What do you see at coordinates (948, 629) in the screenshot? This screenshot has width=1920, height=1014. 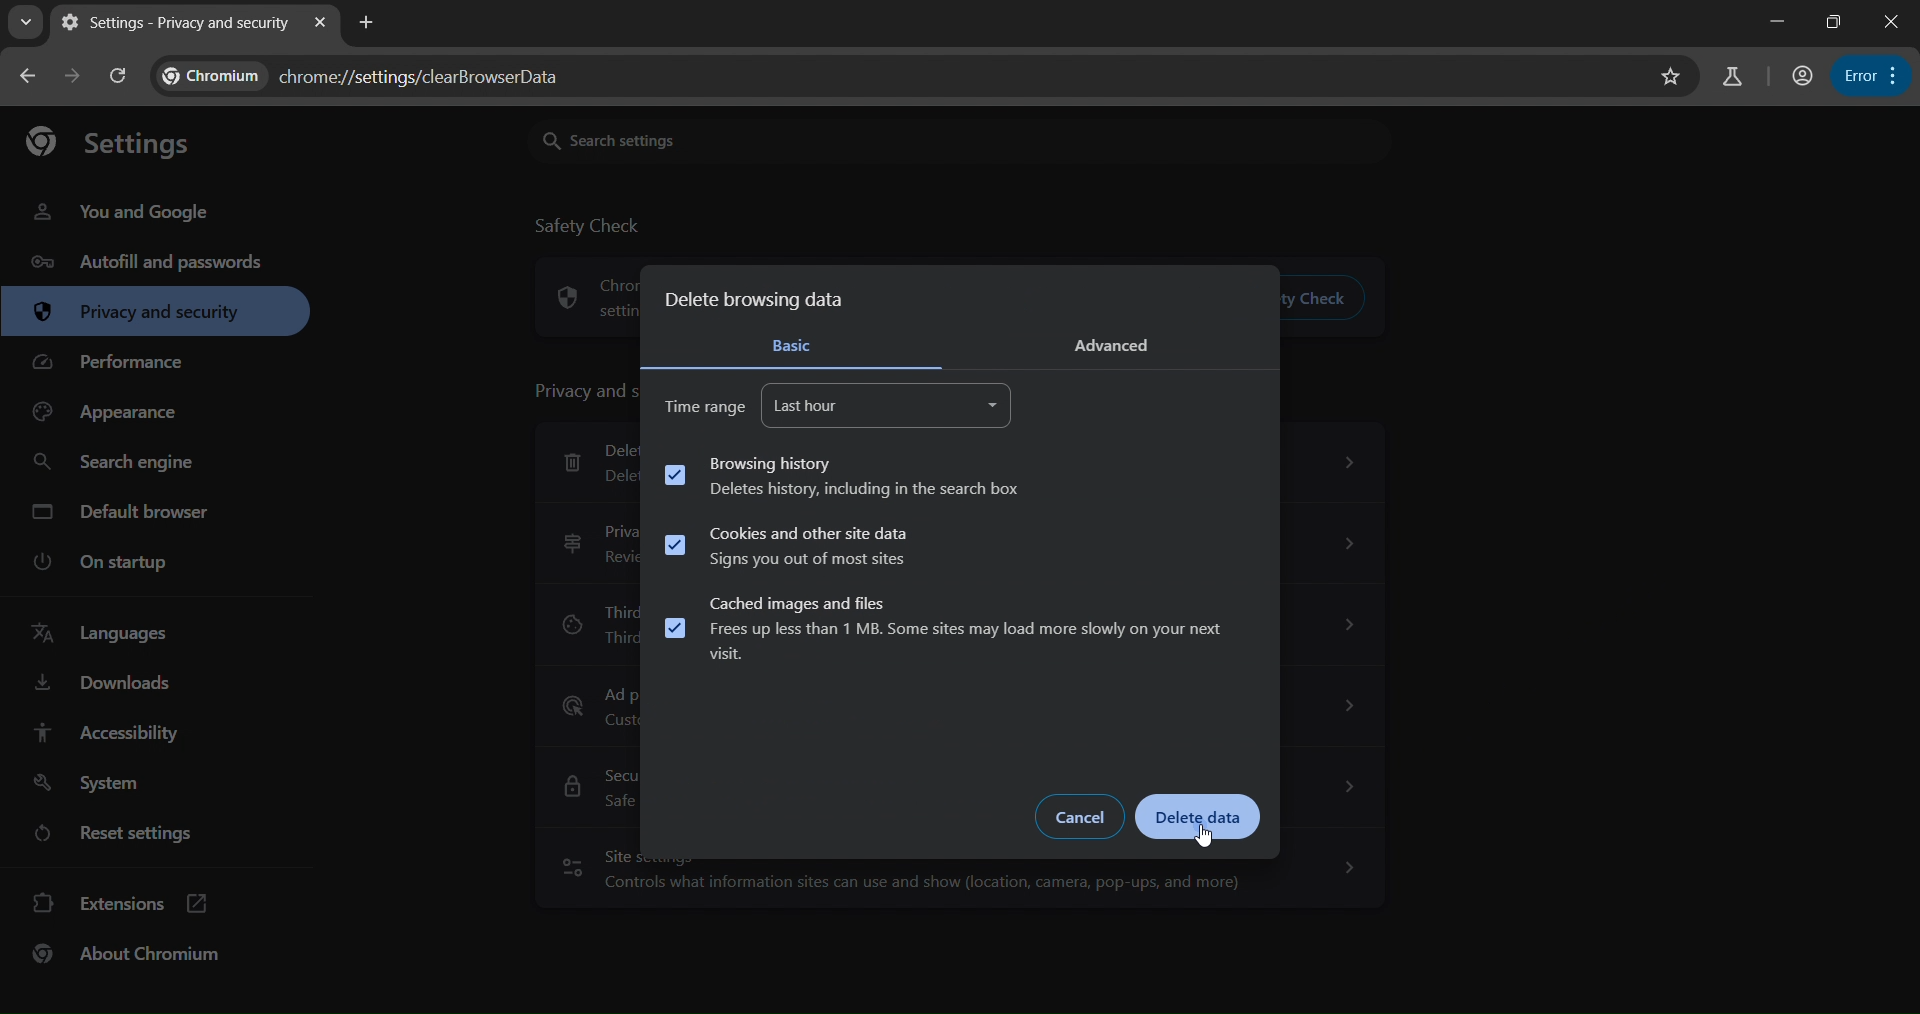 I see `Cached images and files
Frees up less than 1 MB. Some sites may load more slowly on your next
visit.` at bounding box center [948, 629].